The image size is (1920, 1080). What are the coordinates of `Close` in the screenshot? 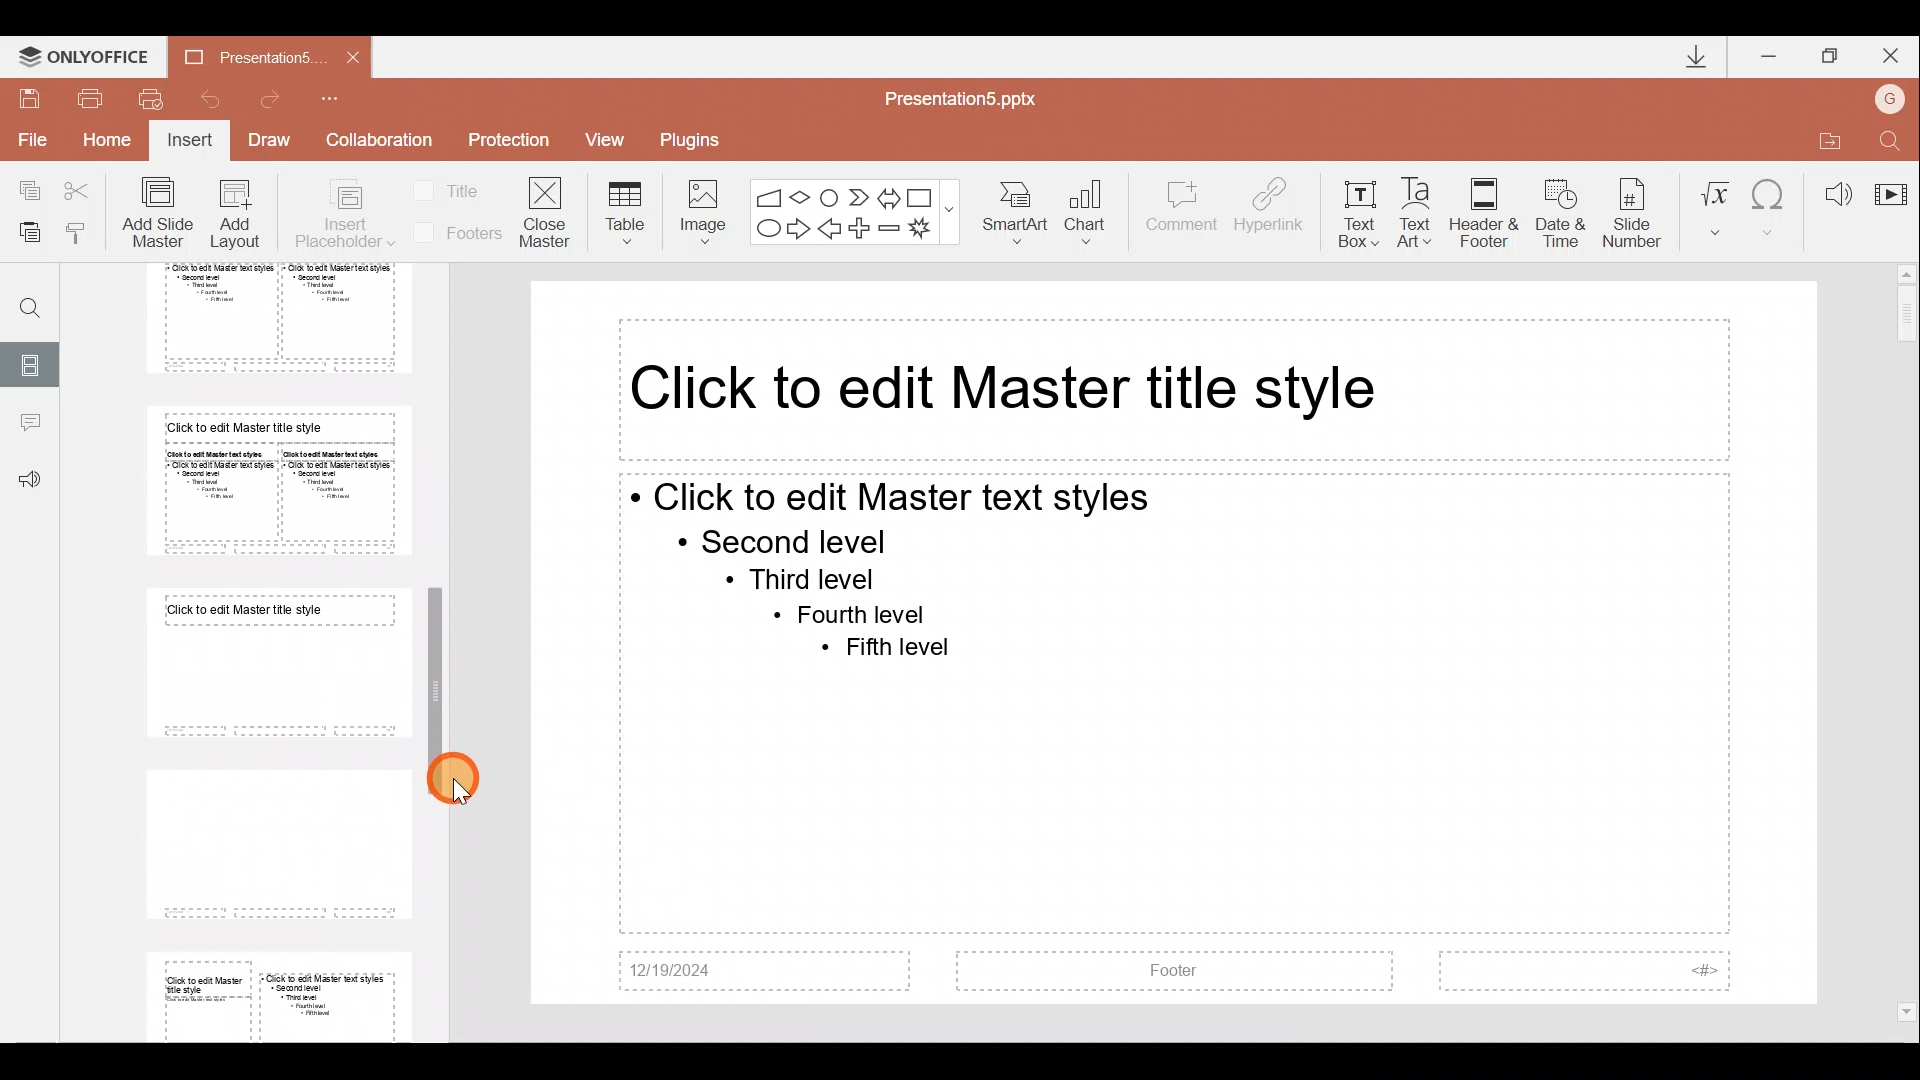 It's located at (1894, 52).